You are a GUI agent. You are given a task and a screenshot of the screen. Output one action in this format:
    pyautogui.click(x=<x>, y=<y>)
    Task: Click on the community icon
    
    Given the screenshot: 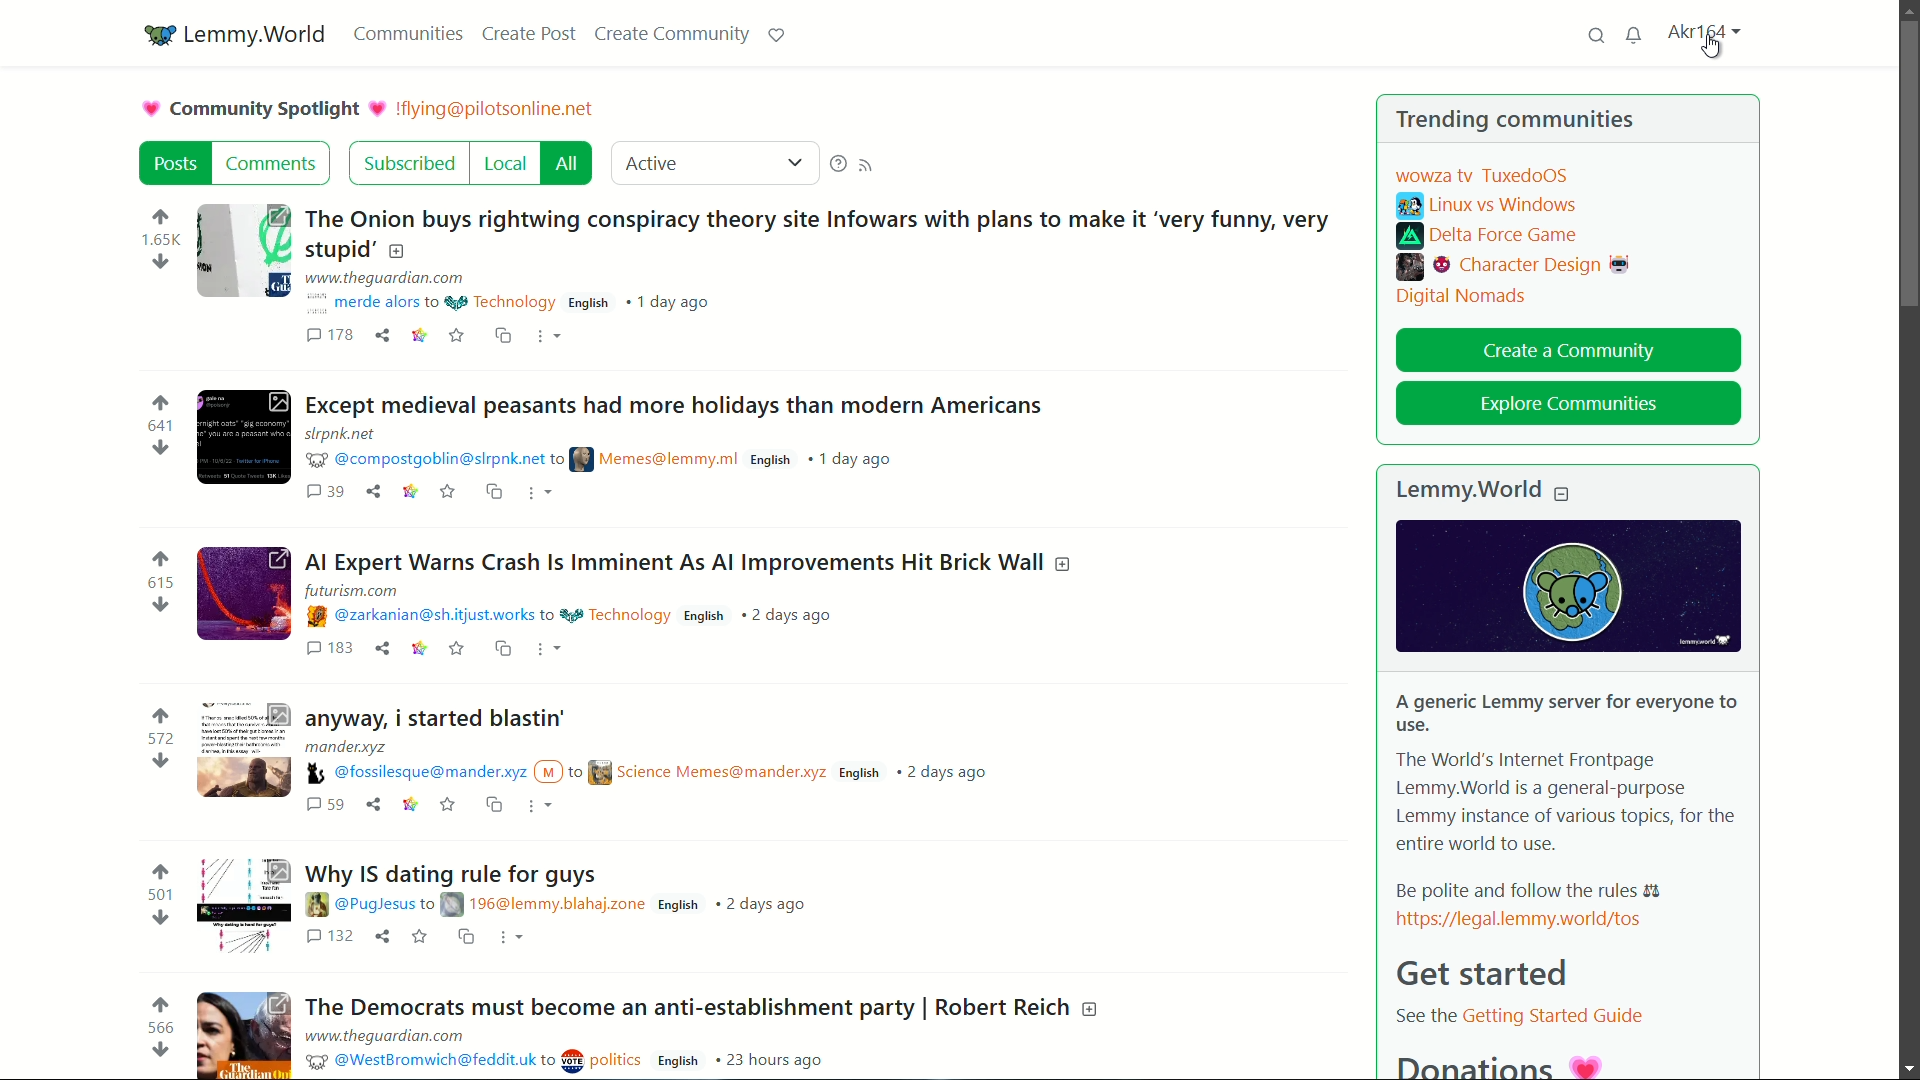 What is the action you would take?
    pyautogui.click(x=161, y=36)
    